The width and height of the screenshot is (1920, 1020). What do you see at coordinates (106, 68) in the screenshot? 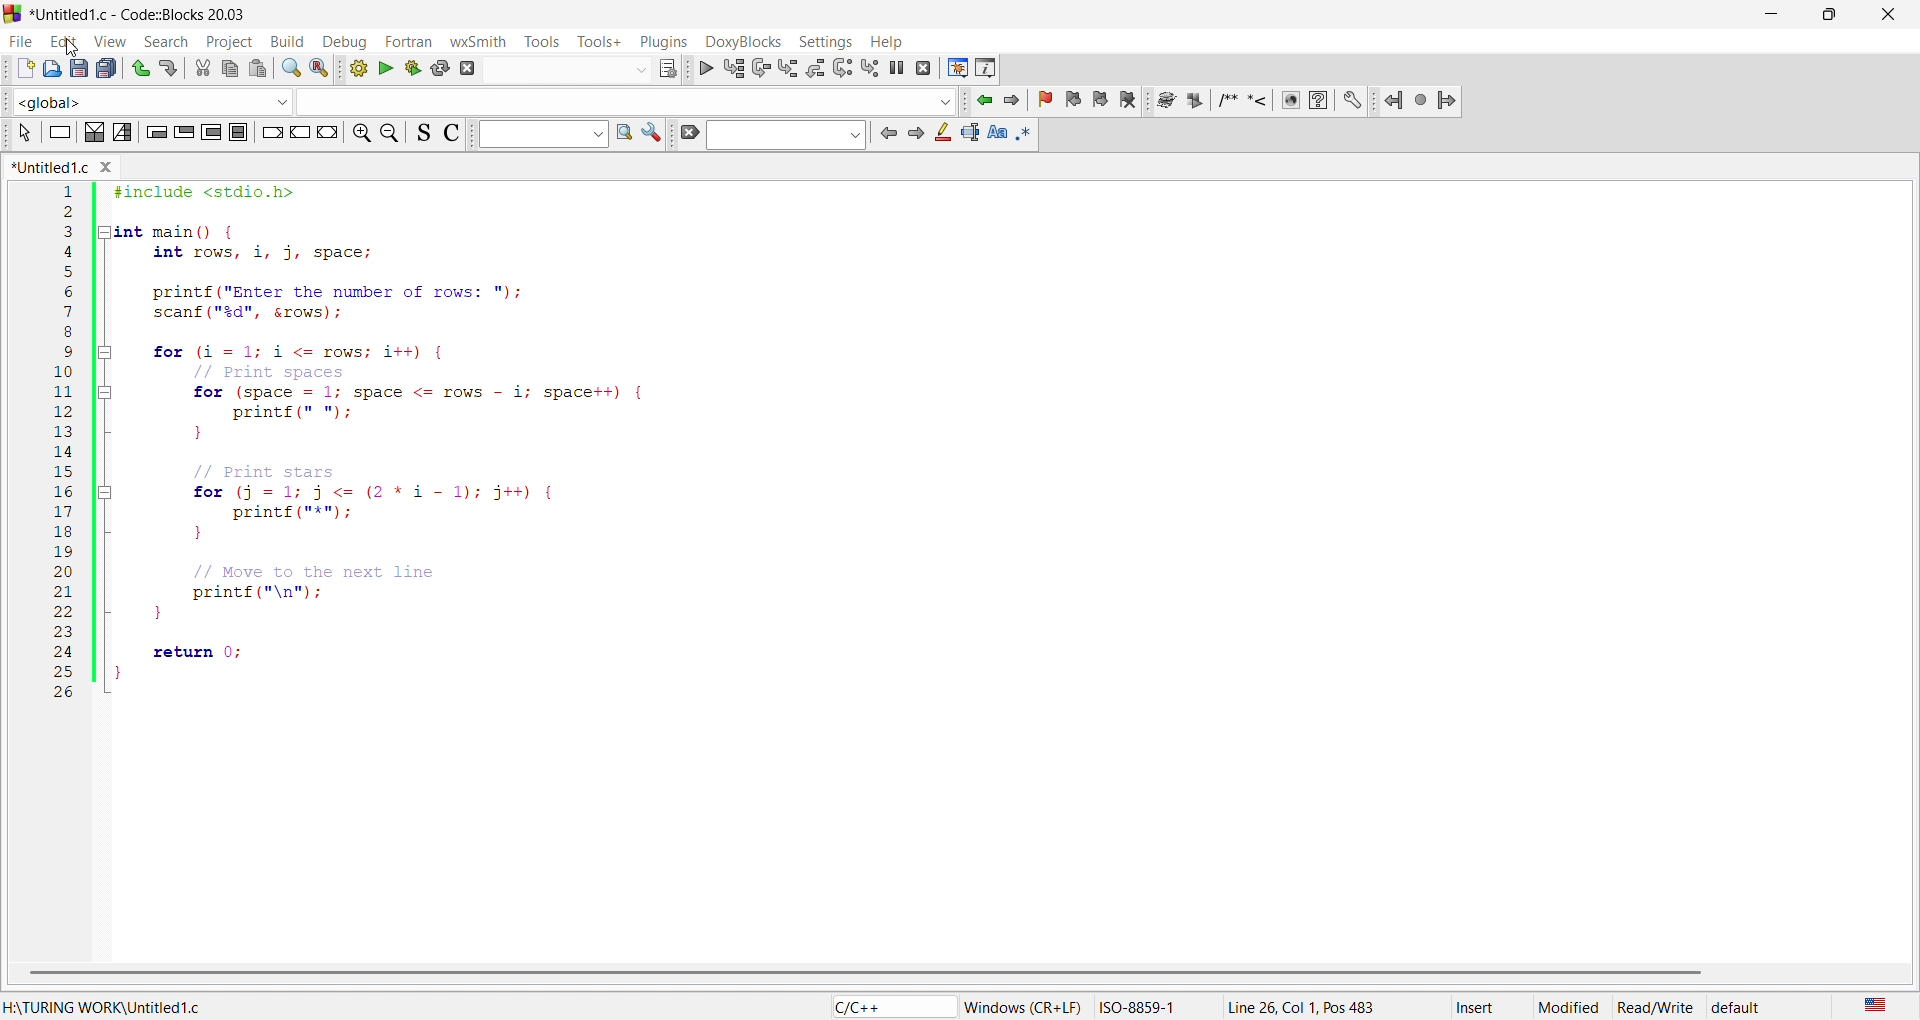
I see `save all` at bounding box center [106, 68].